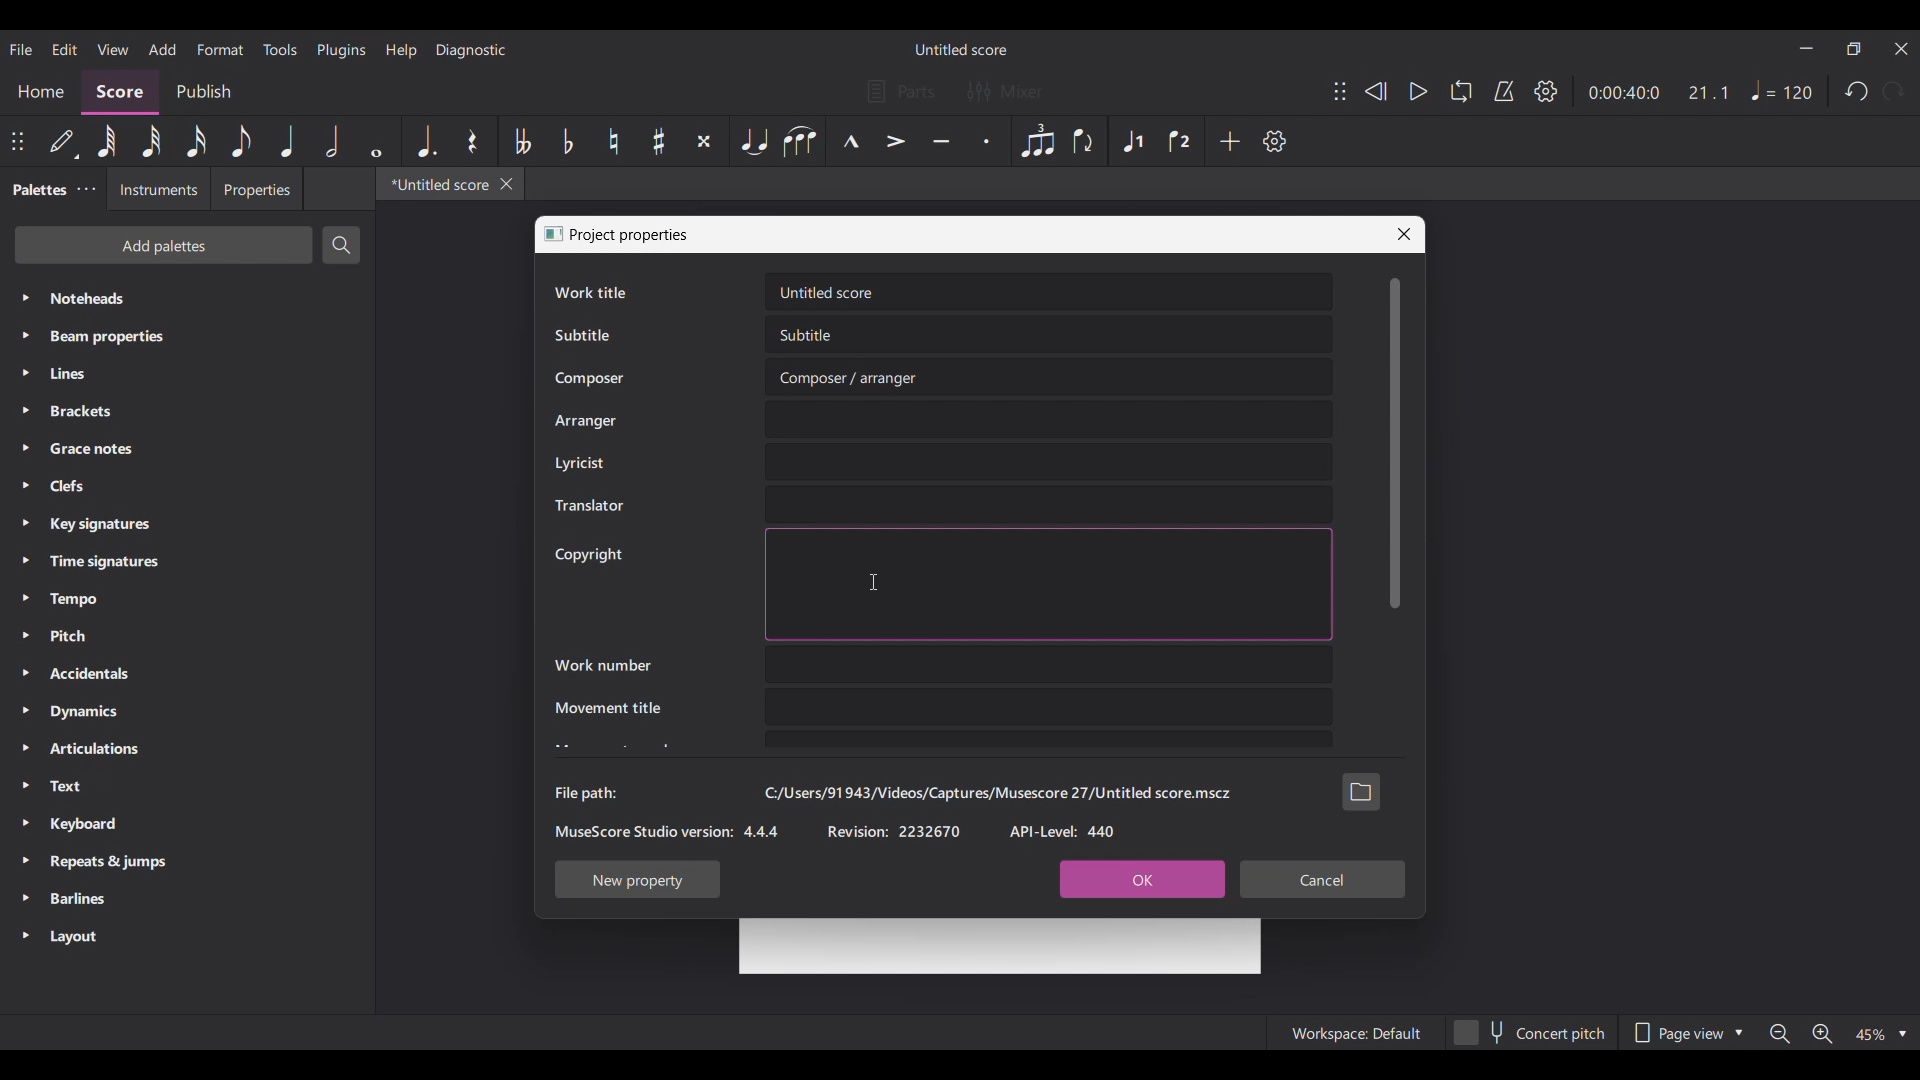 The height and width of the screenshot is (1080, 1920). What do you see at coordinates (188, 449) in the screenshot?
I see `Grace notes` at bounding box center [188, 449].